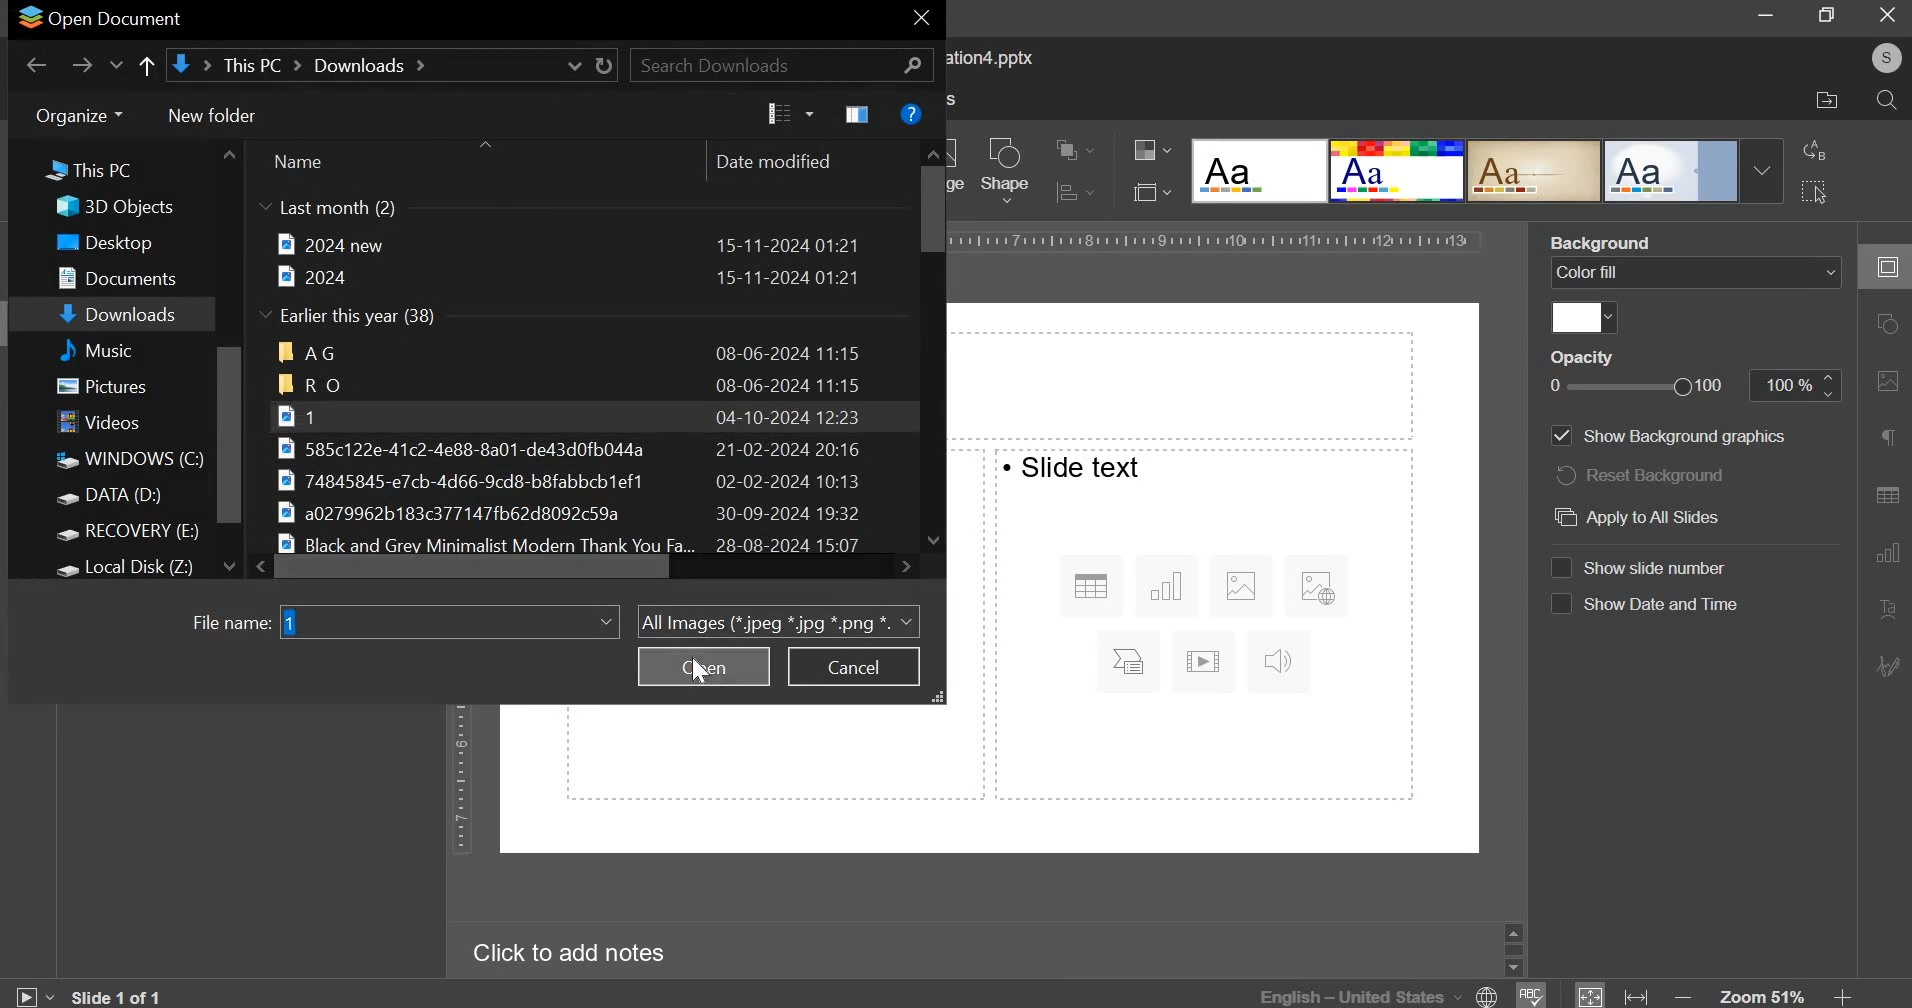 This screenshot has width=1912, height=1008. I want to click on show date and time, so click(1664, 604).